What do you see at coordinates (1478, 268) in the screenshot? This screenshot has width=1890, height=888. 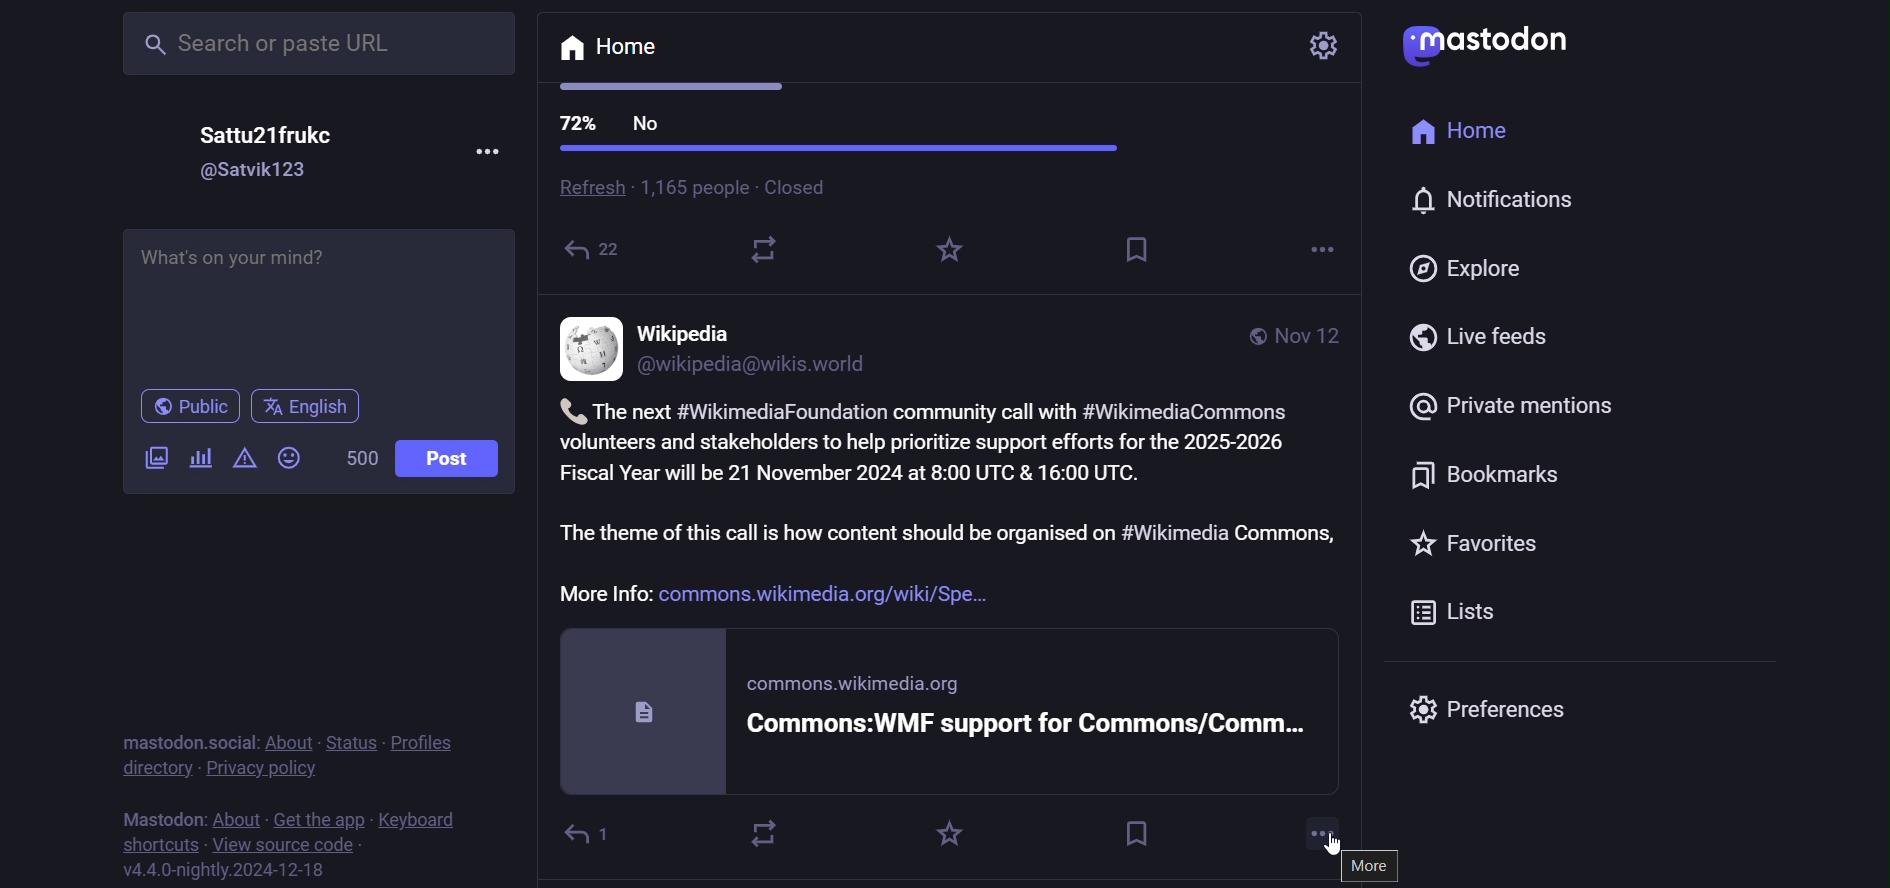 I see `explore` at bounding box center [1478, 268].